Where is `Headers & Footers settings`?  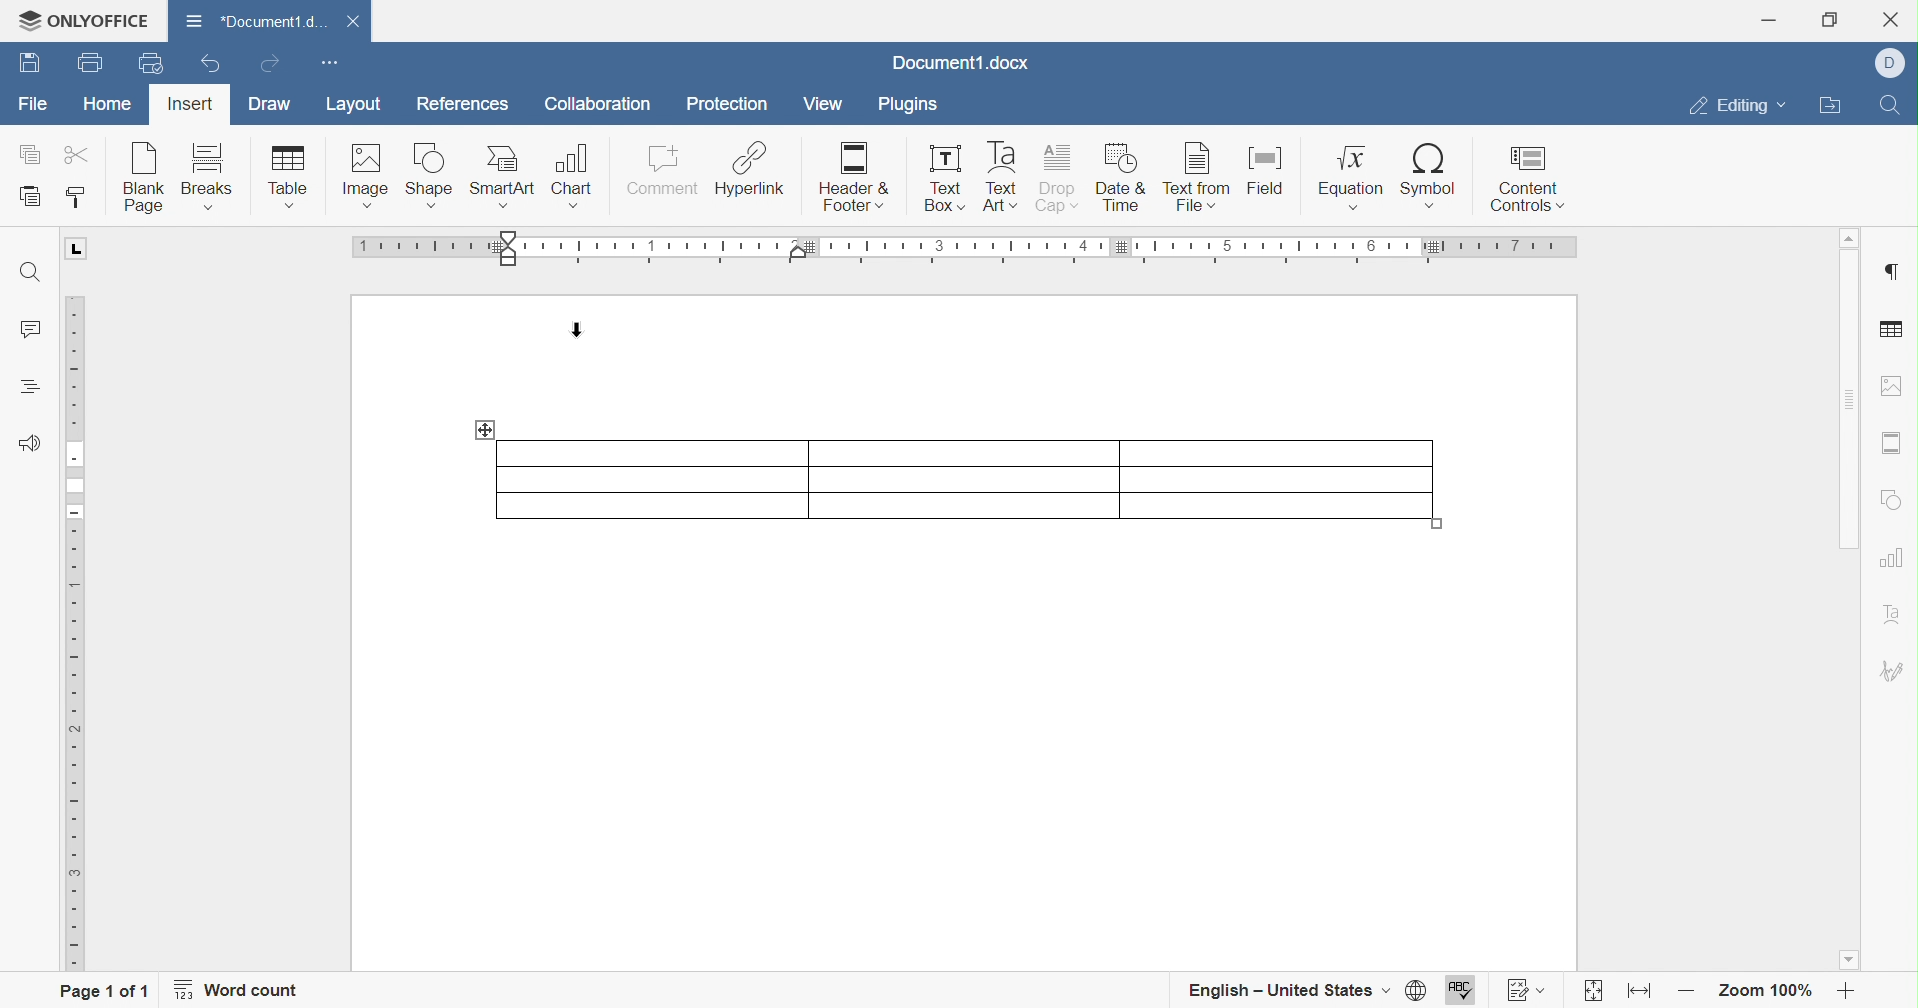 Headers & Footers settings is located at coordinates (1891, 446).